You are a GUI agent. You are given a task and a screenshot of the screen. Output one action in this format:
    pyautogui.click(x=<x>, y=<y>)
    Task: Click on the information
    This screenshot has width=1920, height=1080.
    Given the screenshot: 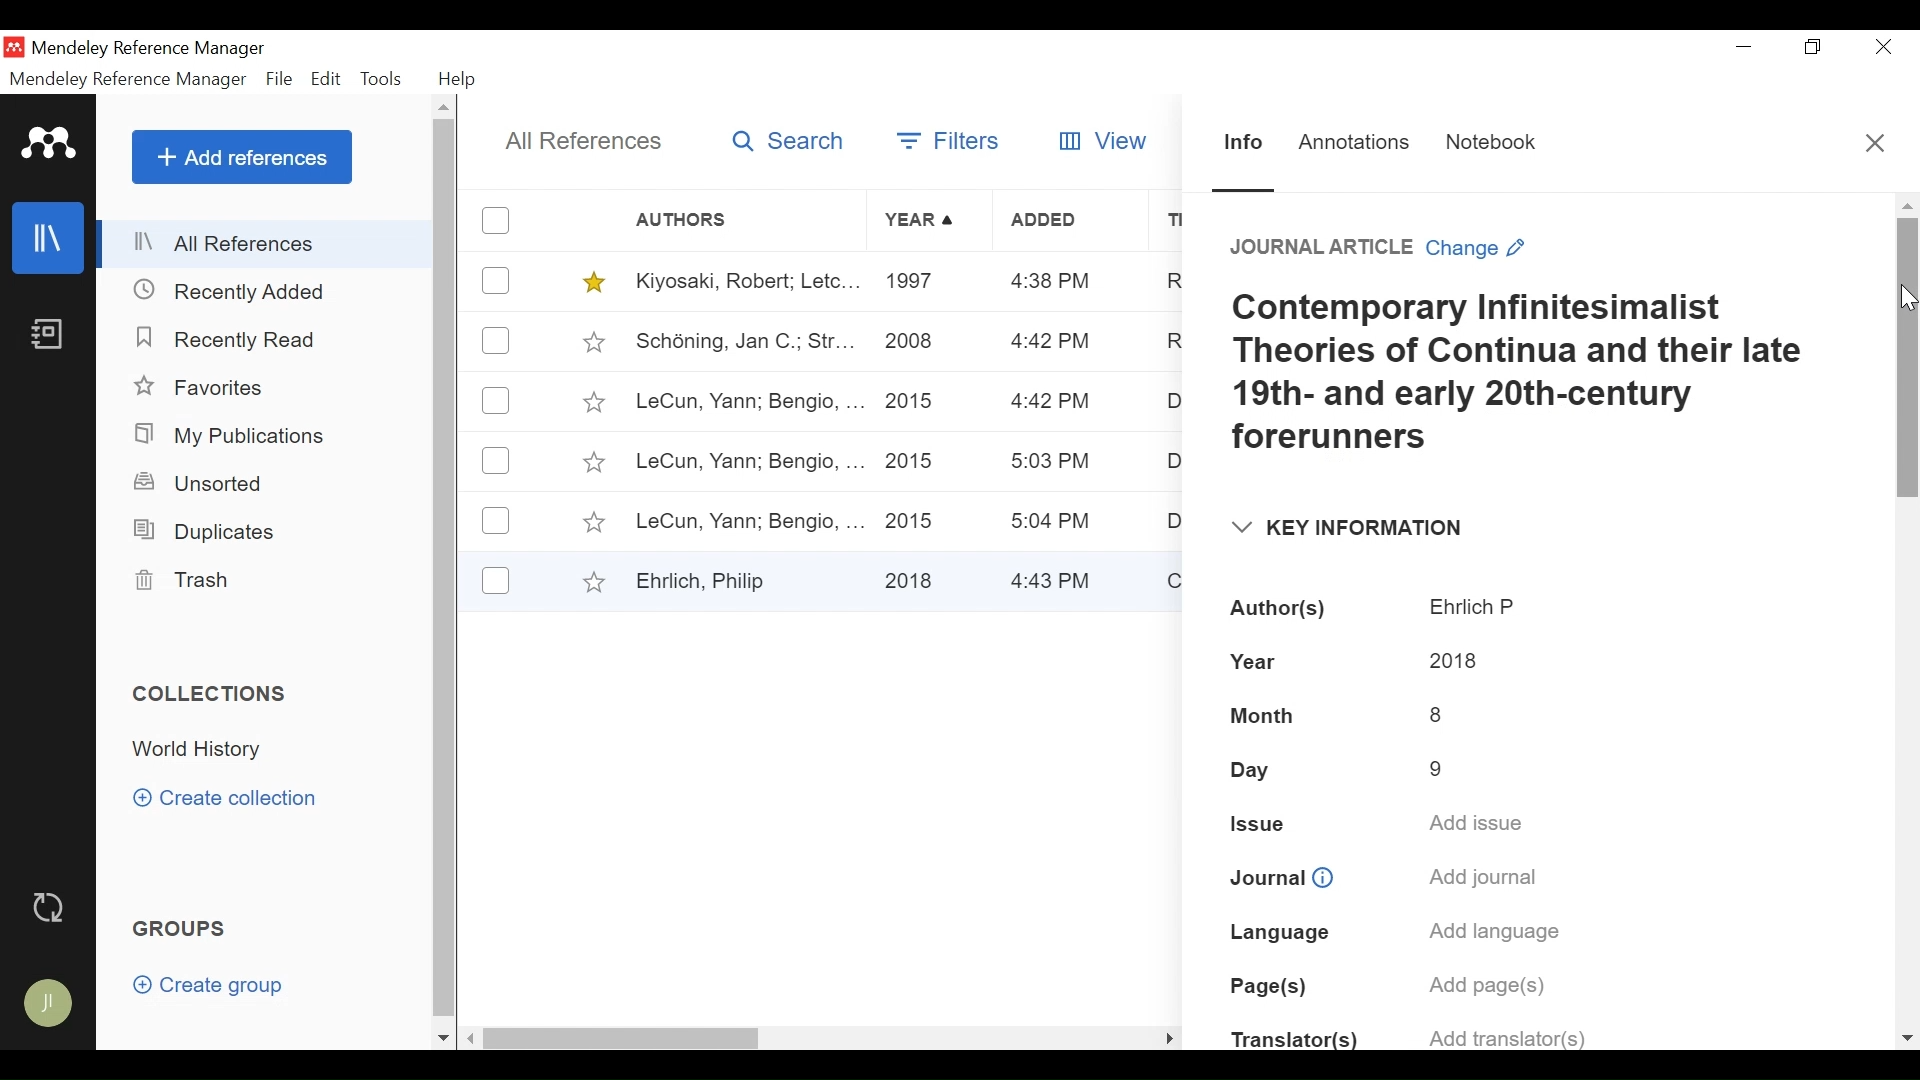 What is the action you would take?
    pyautogui.click(x=1328, y=874)
    